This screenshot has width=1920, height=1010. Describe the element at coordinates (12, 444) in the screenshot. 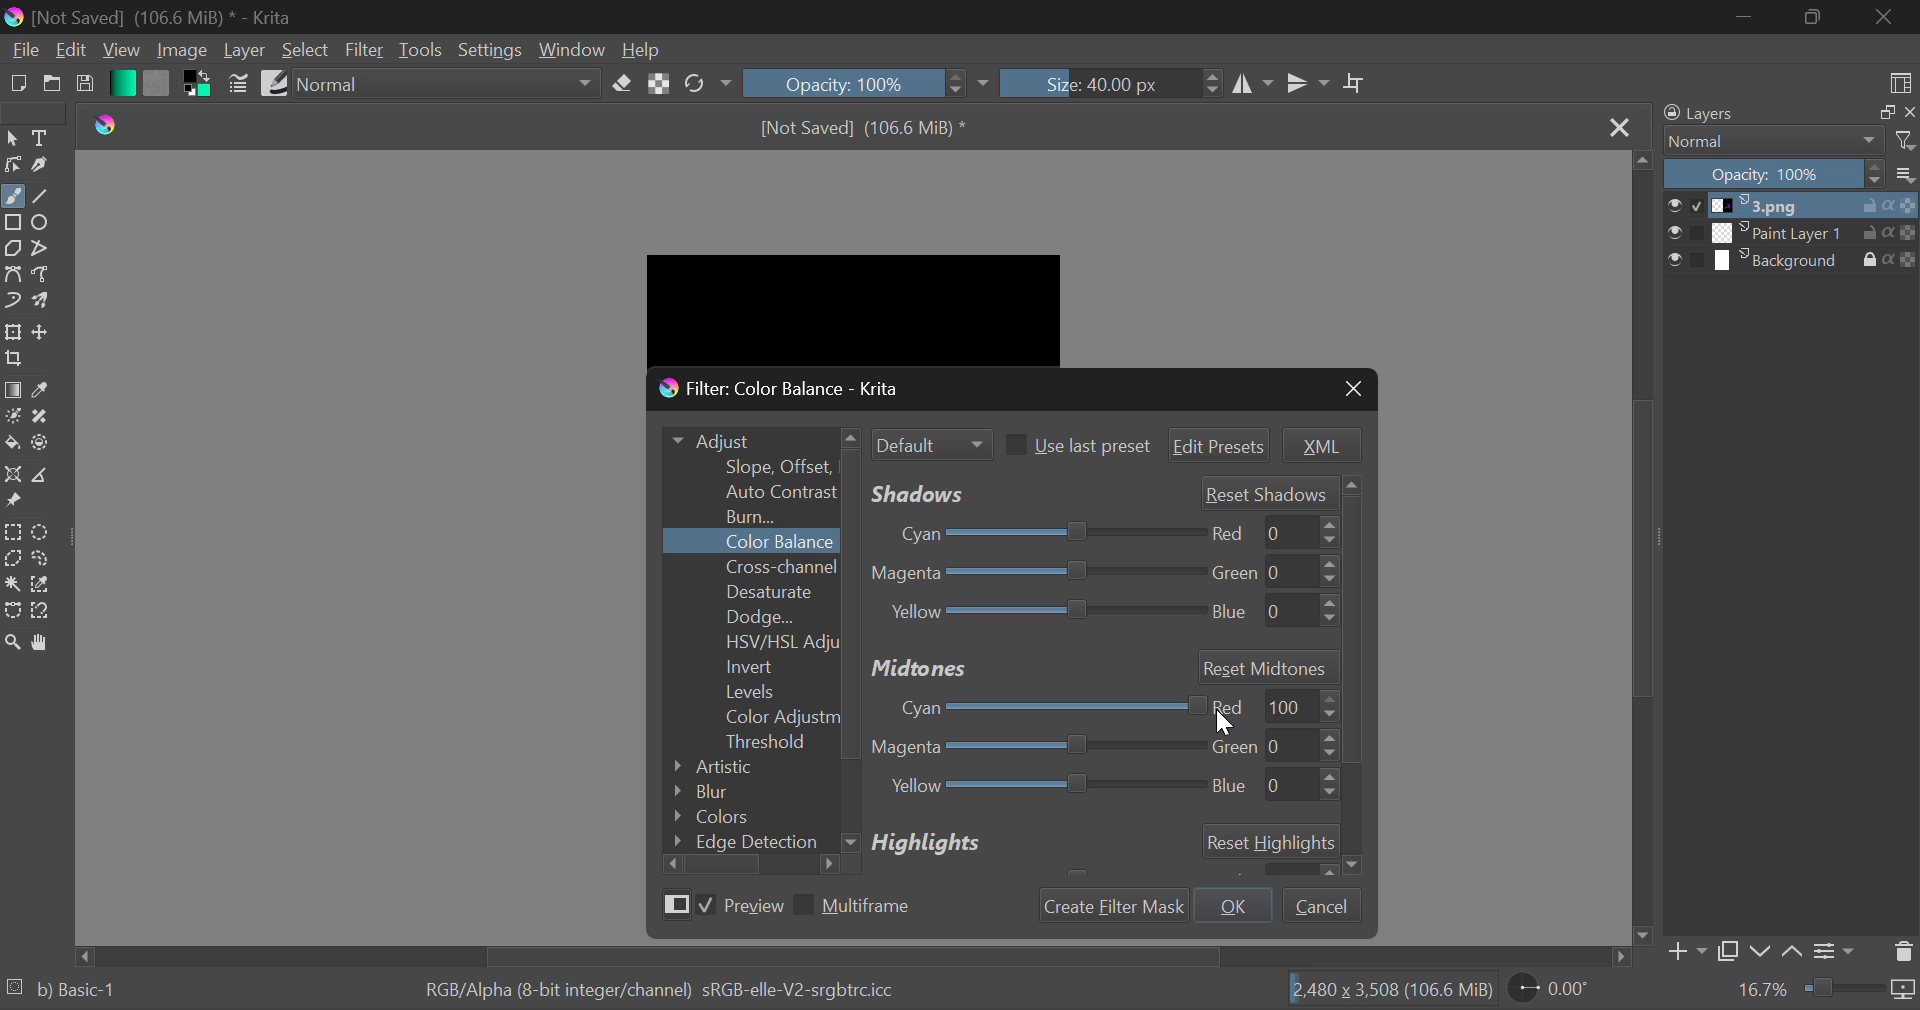

I see `Fill` at that location.